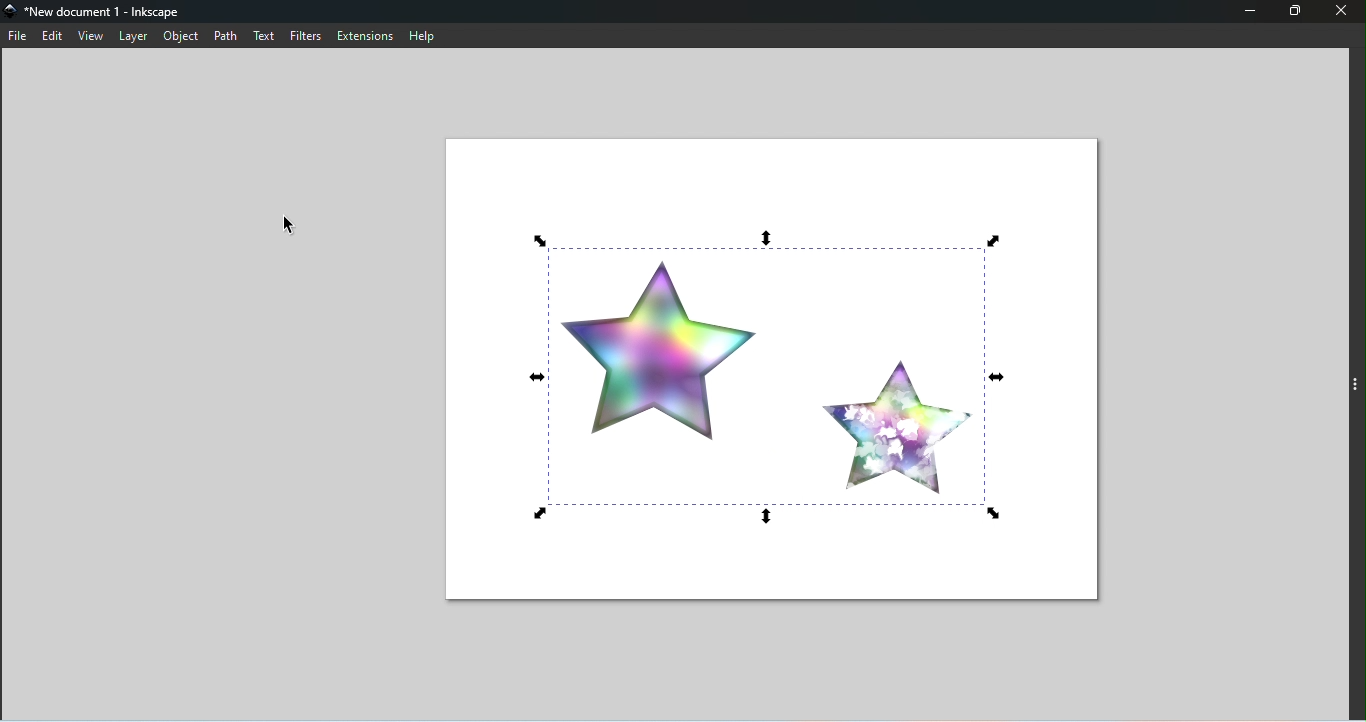  What do you see at coordinates (778, 367) in the screenshot?
I see `Canvas` at bounding box center [778, 367].